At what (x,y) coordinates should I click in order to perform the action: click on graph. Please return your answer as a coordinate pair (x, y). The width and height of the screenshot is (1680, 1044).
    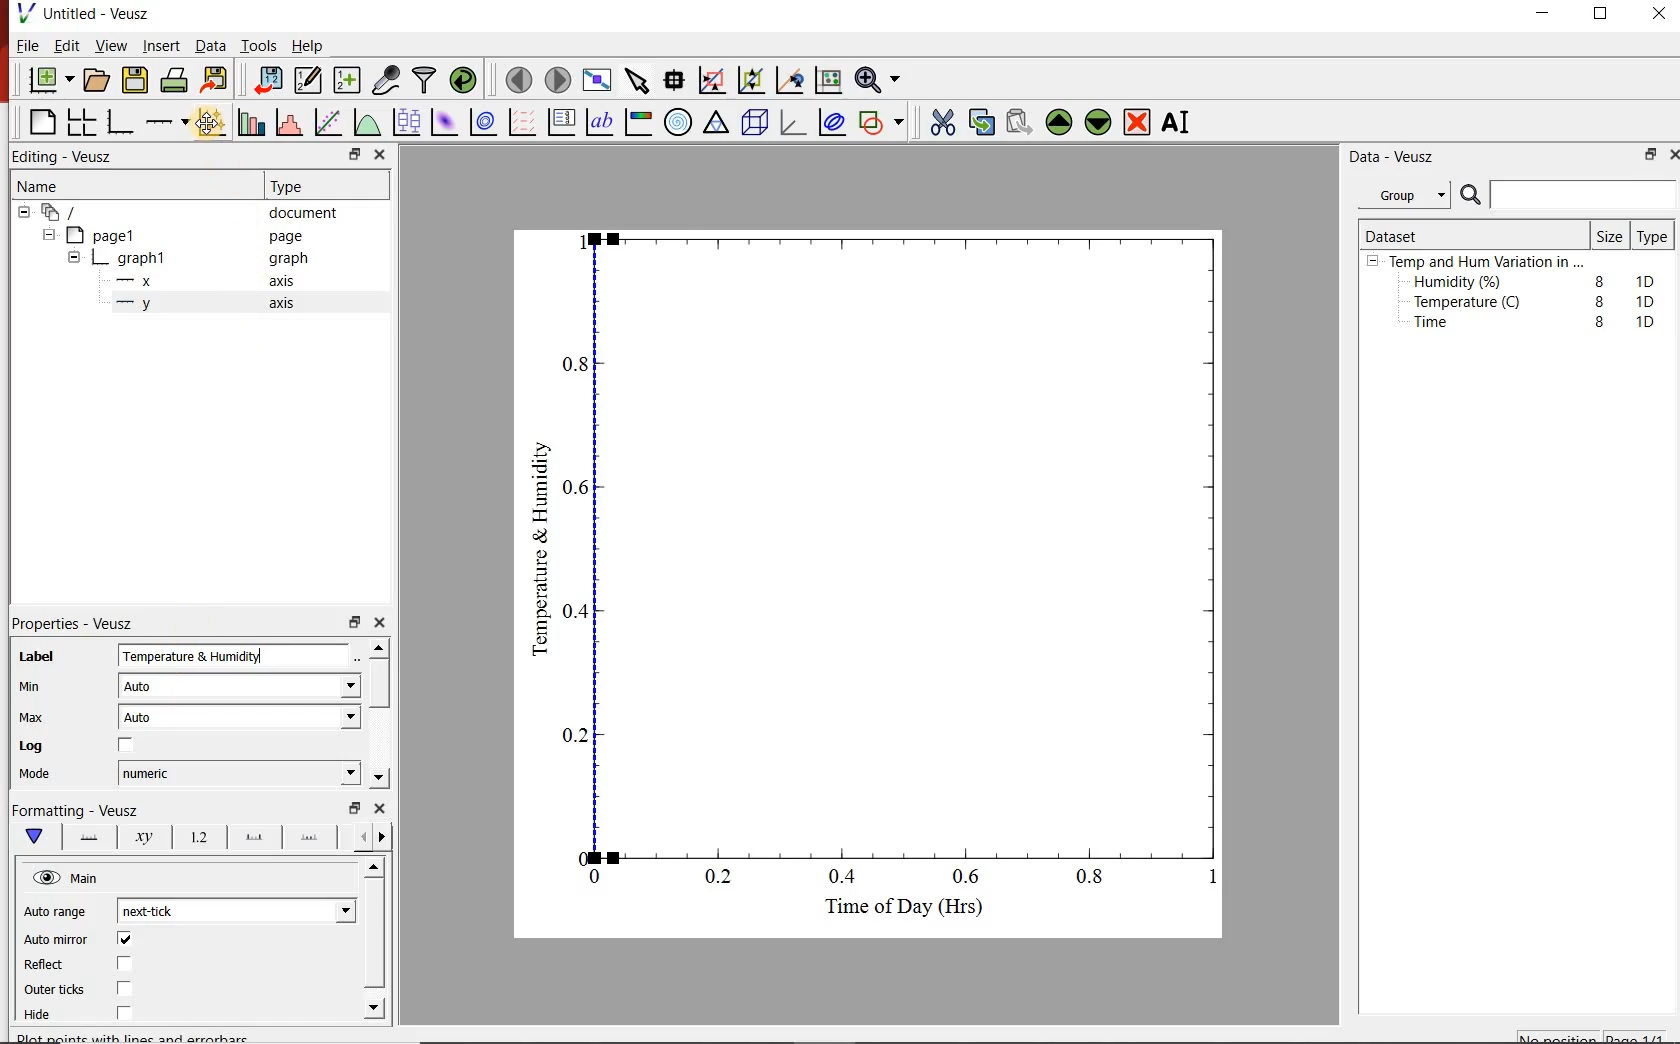
    Looking at the image, I should click on (143, 257).